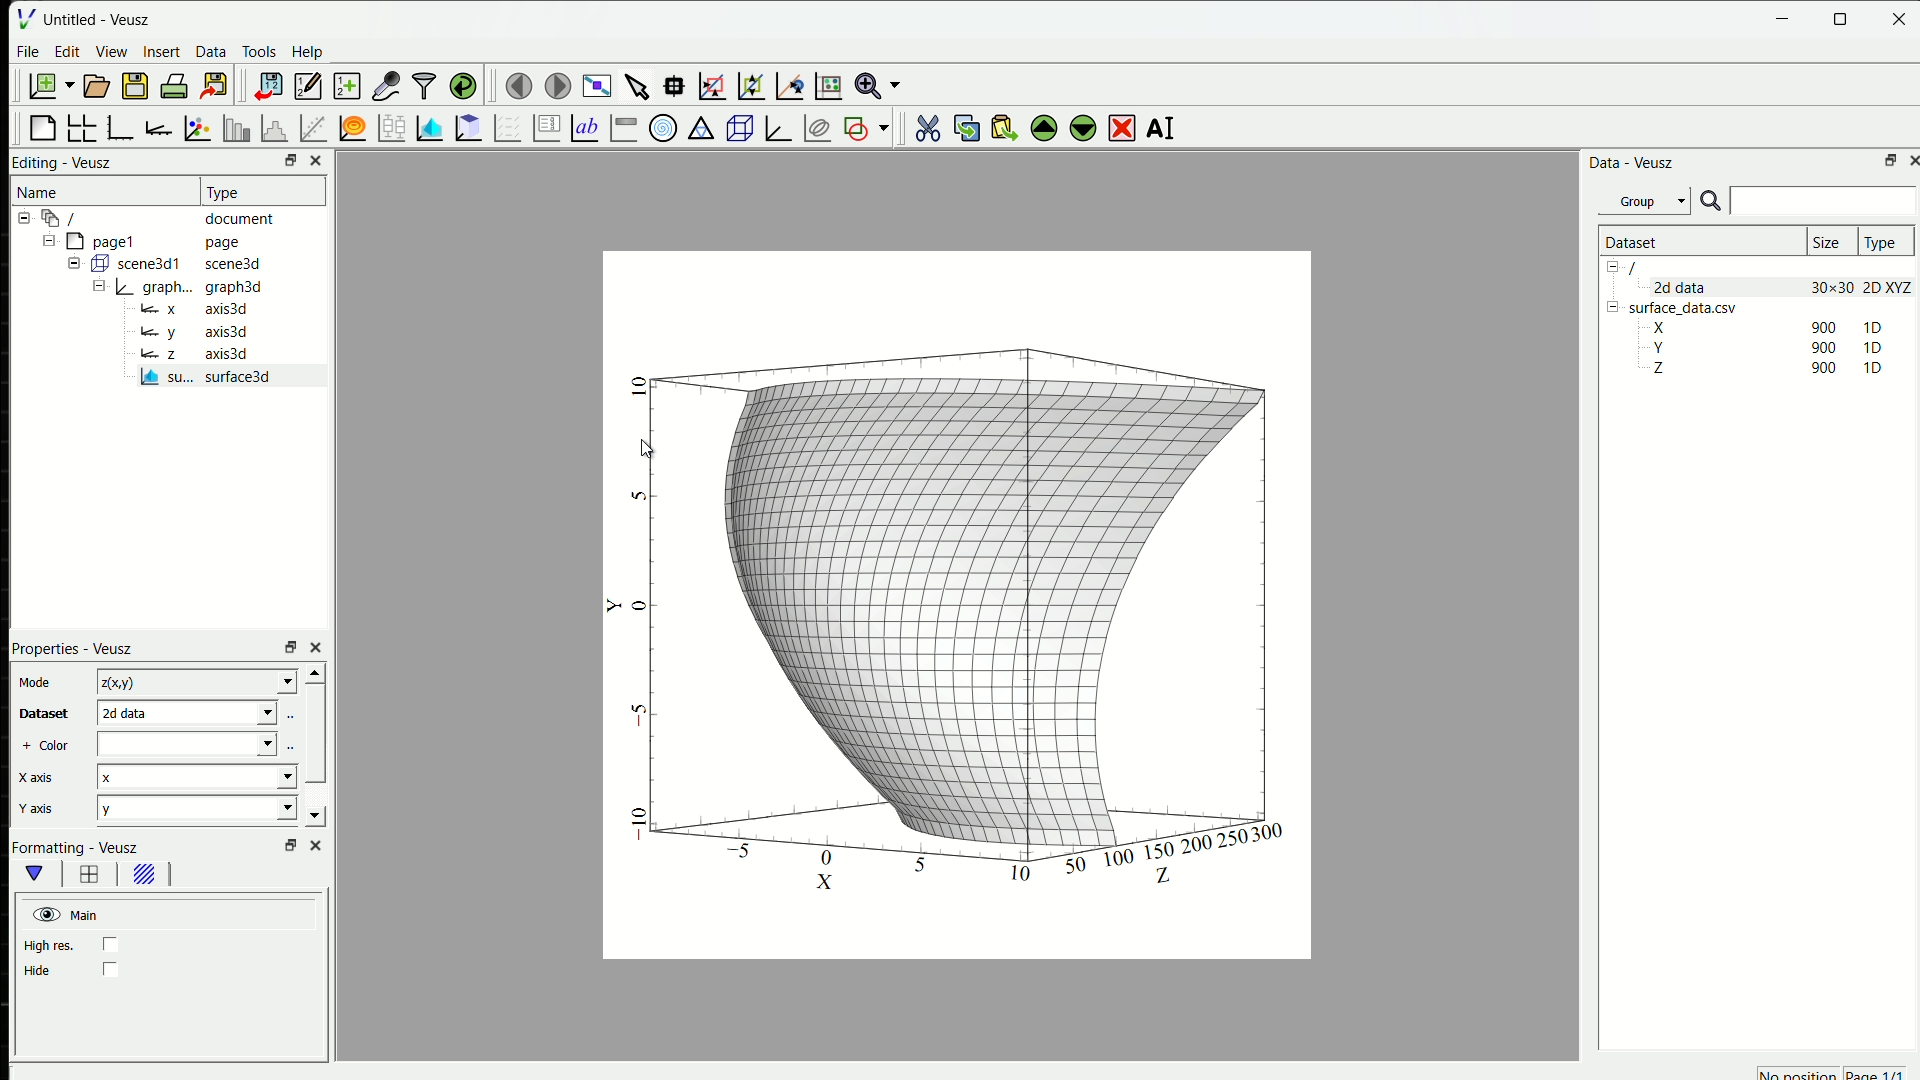  What do you see at coordinates (184, 776) in the screenshot?
I see `x` at bounding box center [184, 776].